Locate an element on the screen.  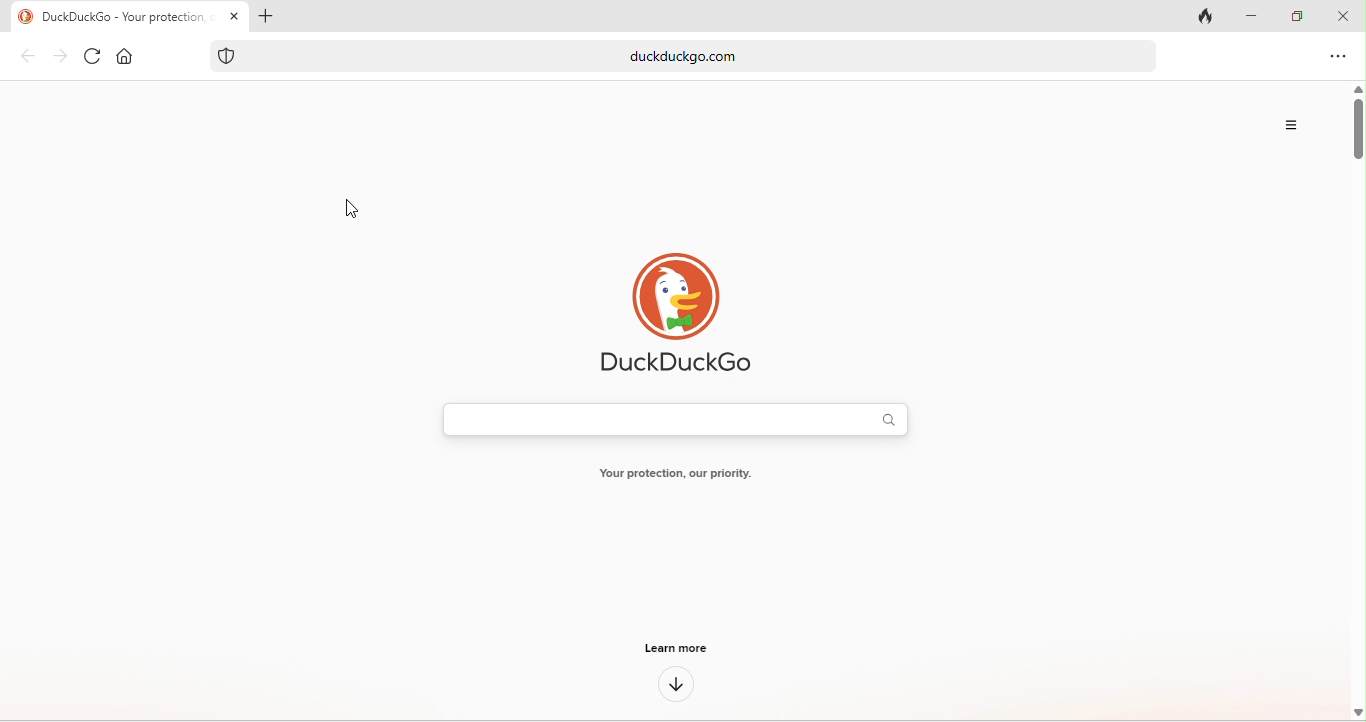
web link is located at coordinates (718, 56).